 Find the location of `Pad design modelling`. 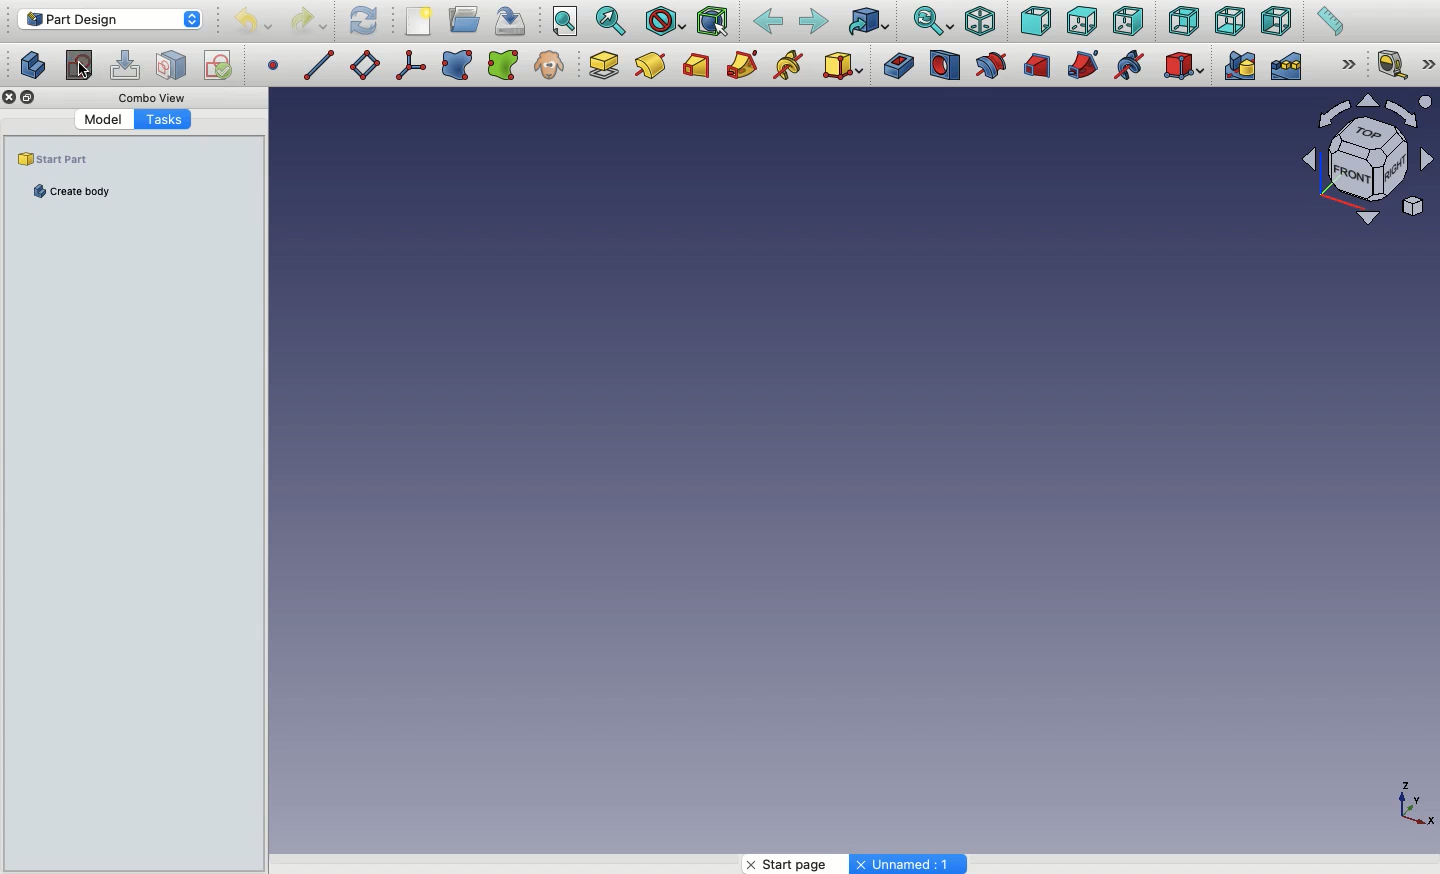

Pad design modelling is located at coordinates (652, 68).